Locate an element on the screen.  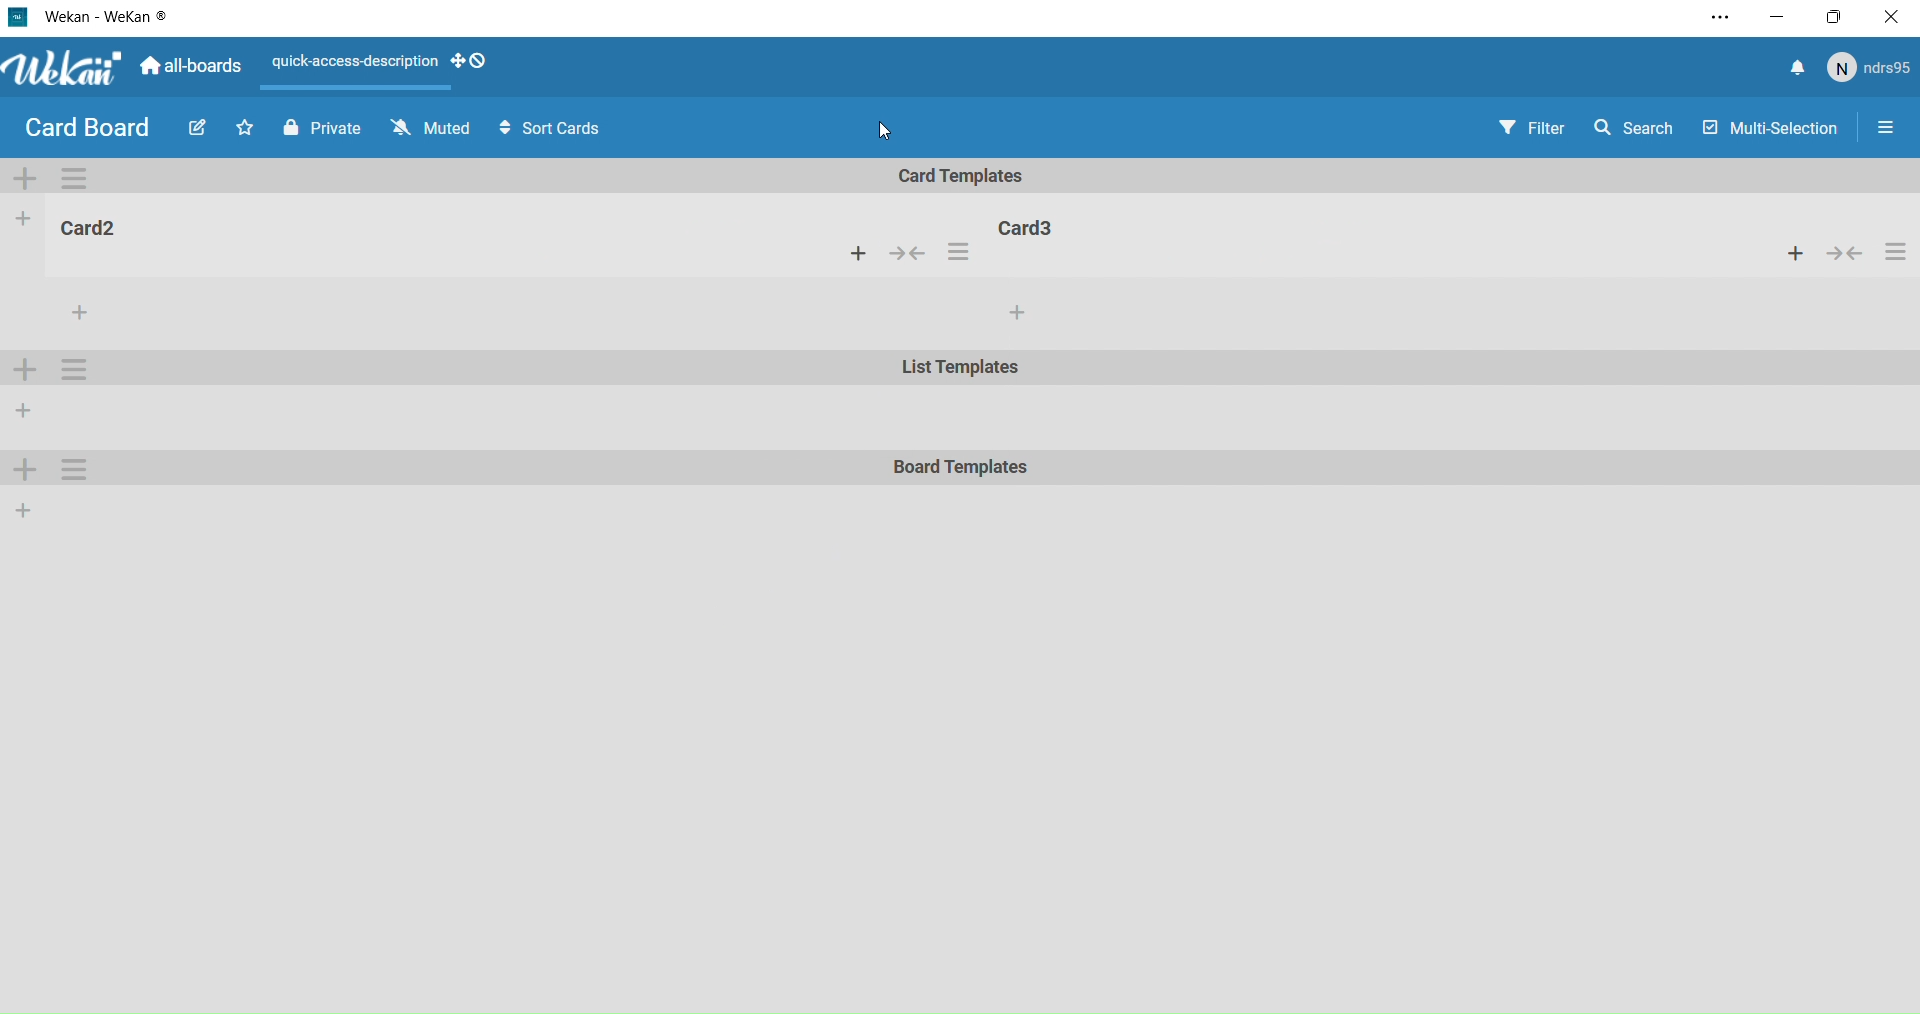
WeKan is located at coordinates (91, 16).